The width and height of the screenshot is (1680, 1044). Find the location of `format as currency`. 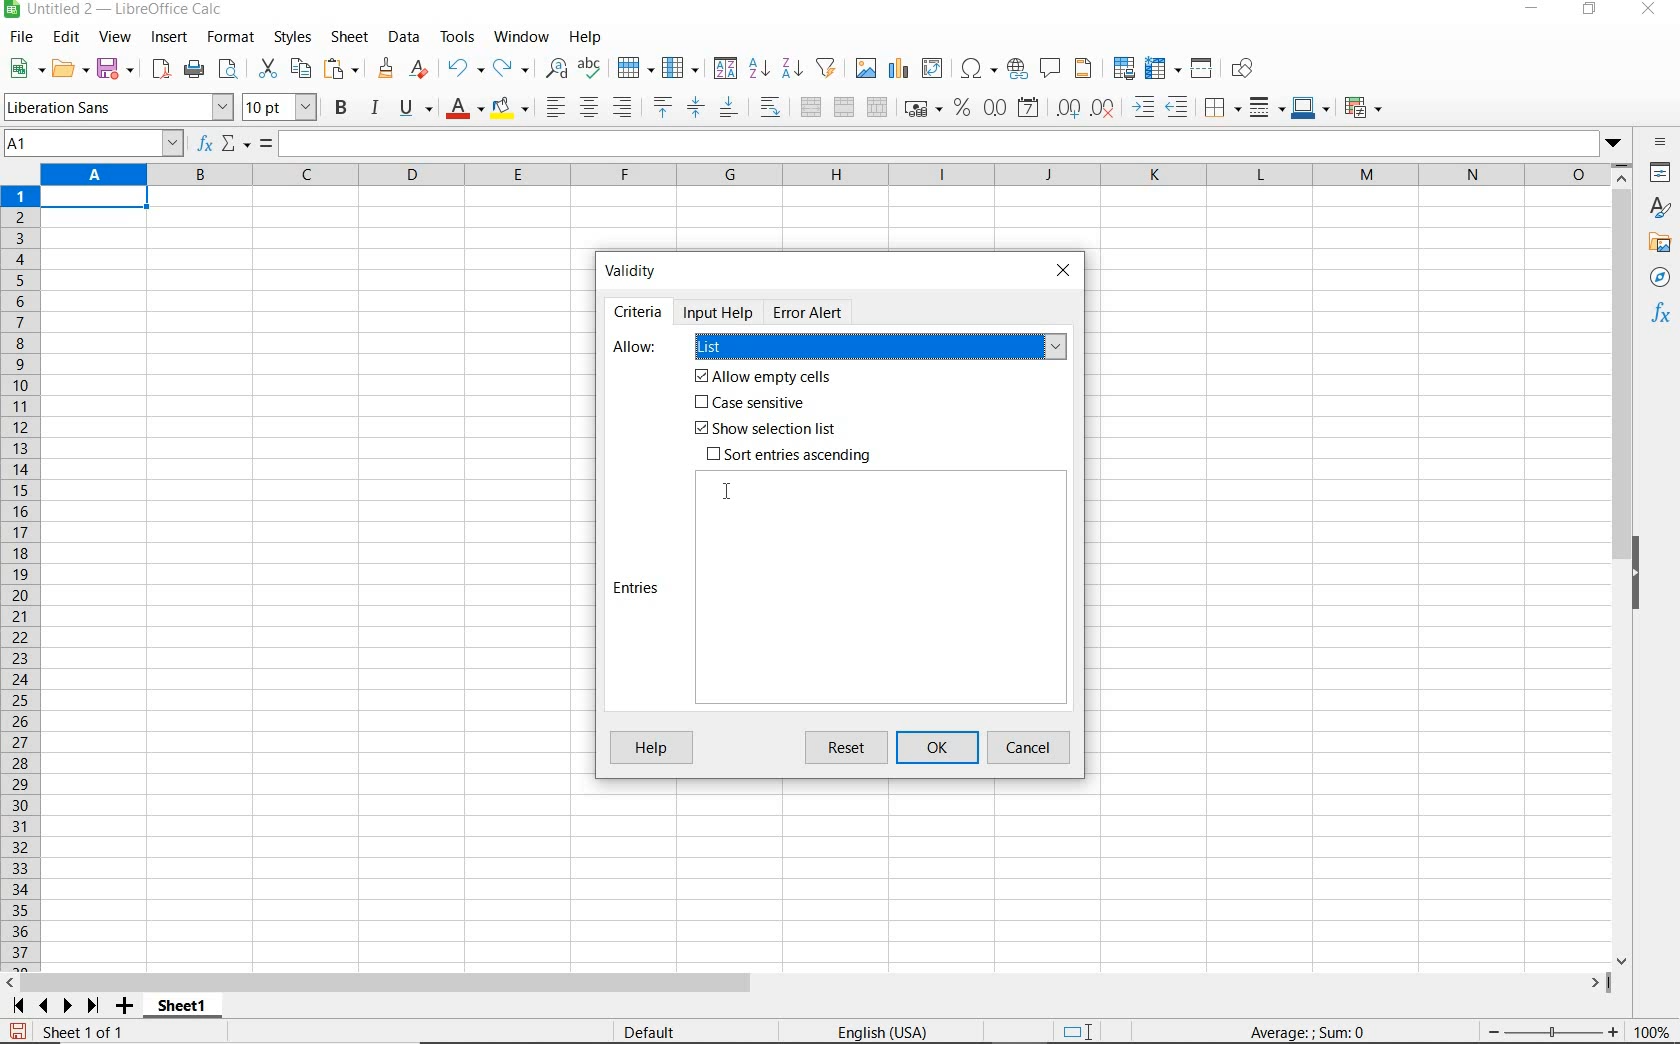

format as currency is located at coordinates (922, 106).